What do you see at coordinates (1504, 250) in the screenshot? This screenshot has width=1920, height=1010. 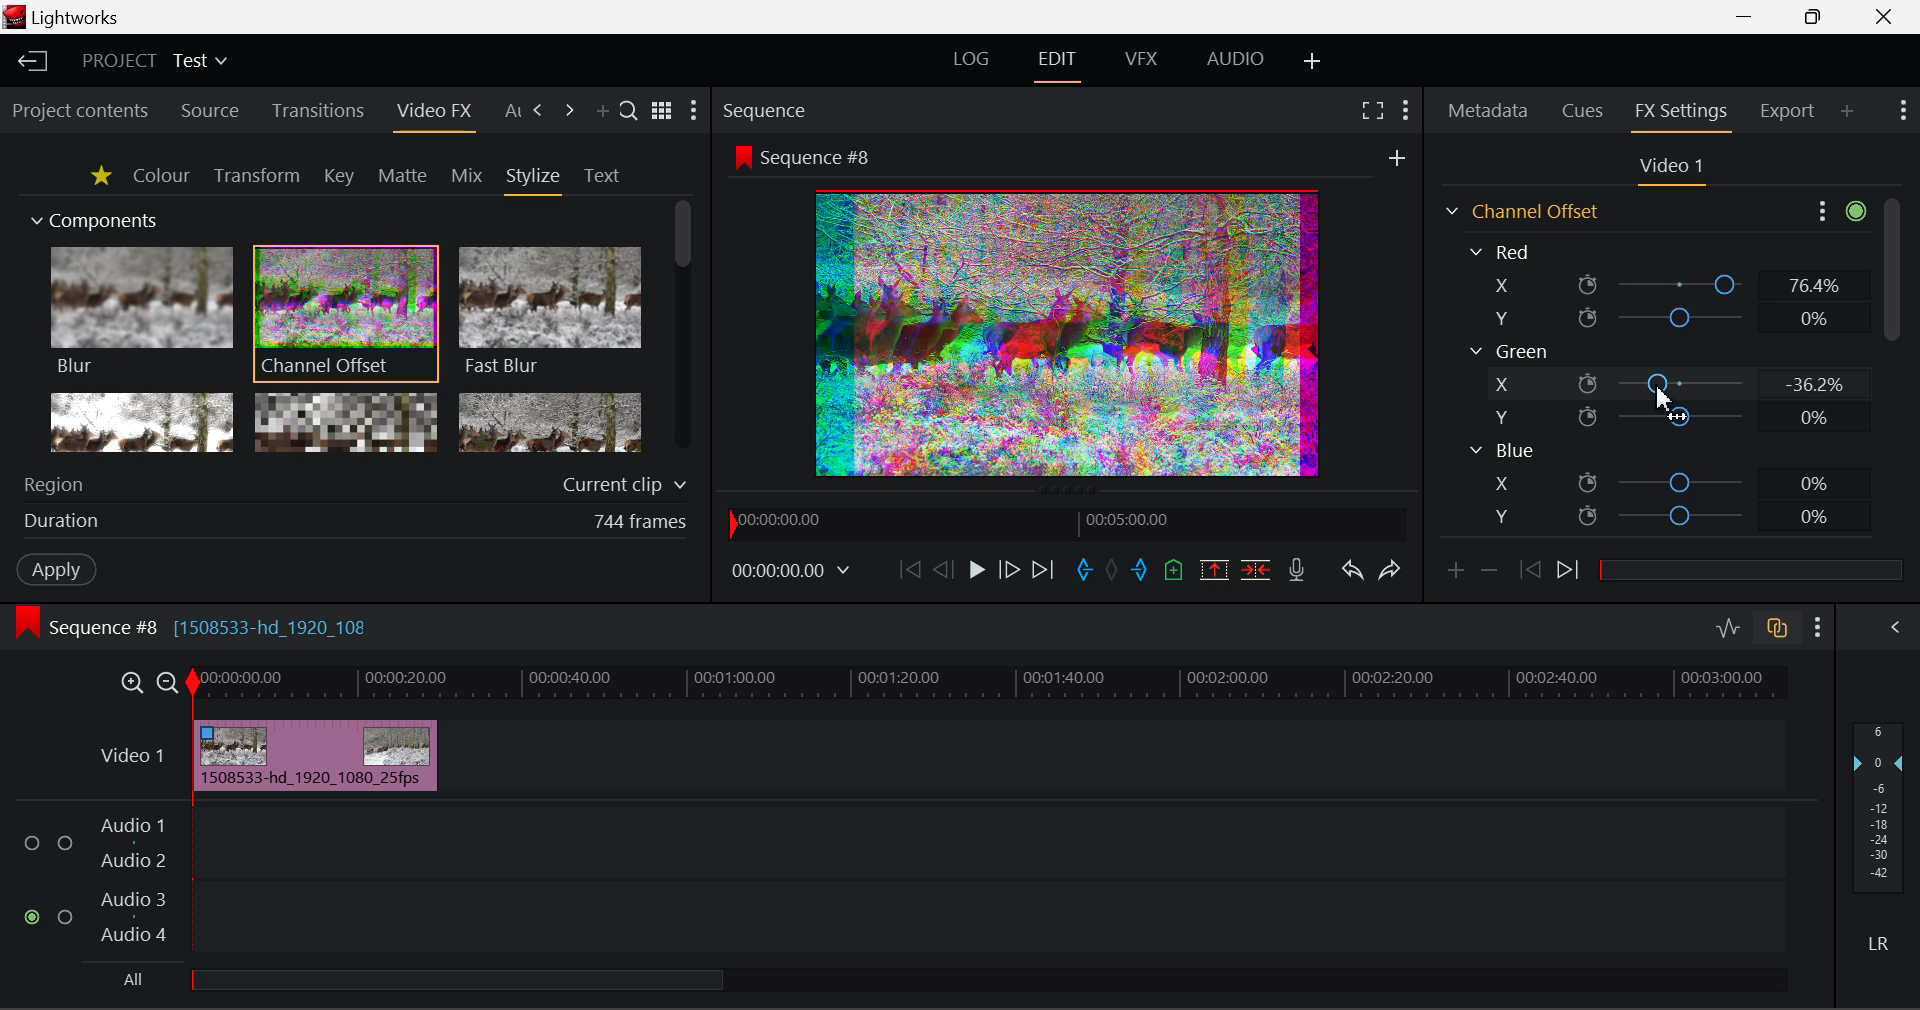 I see `Red` at bounding box center [1504, 250].